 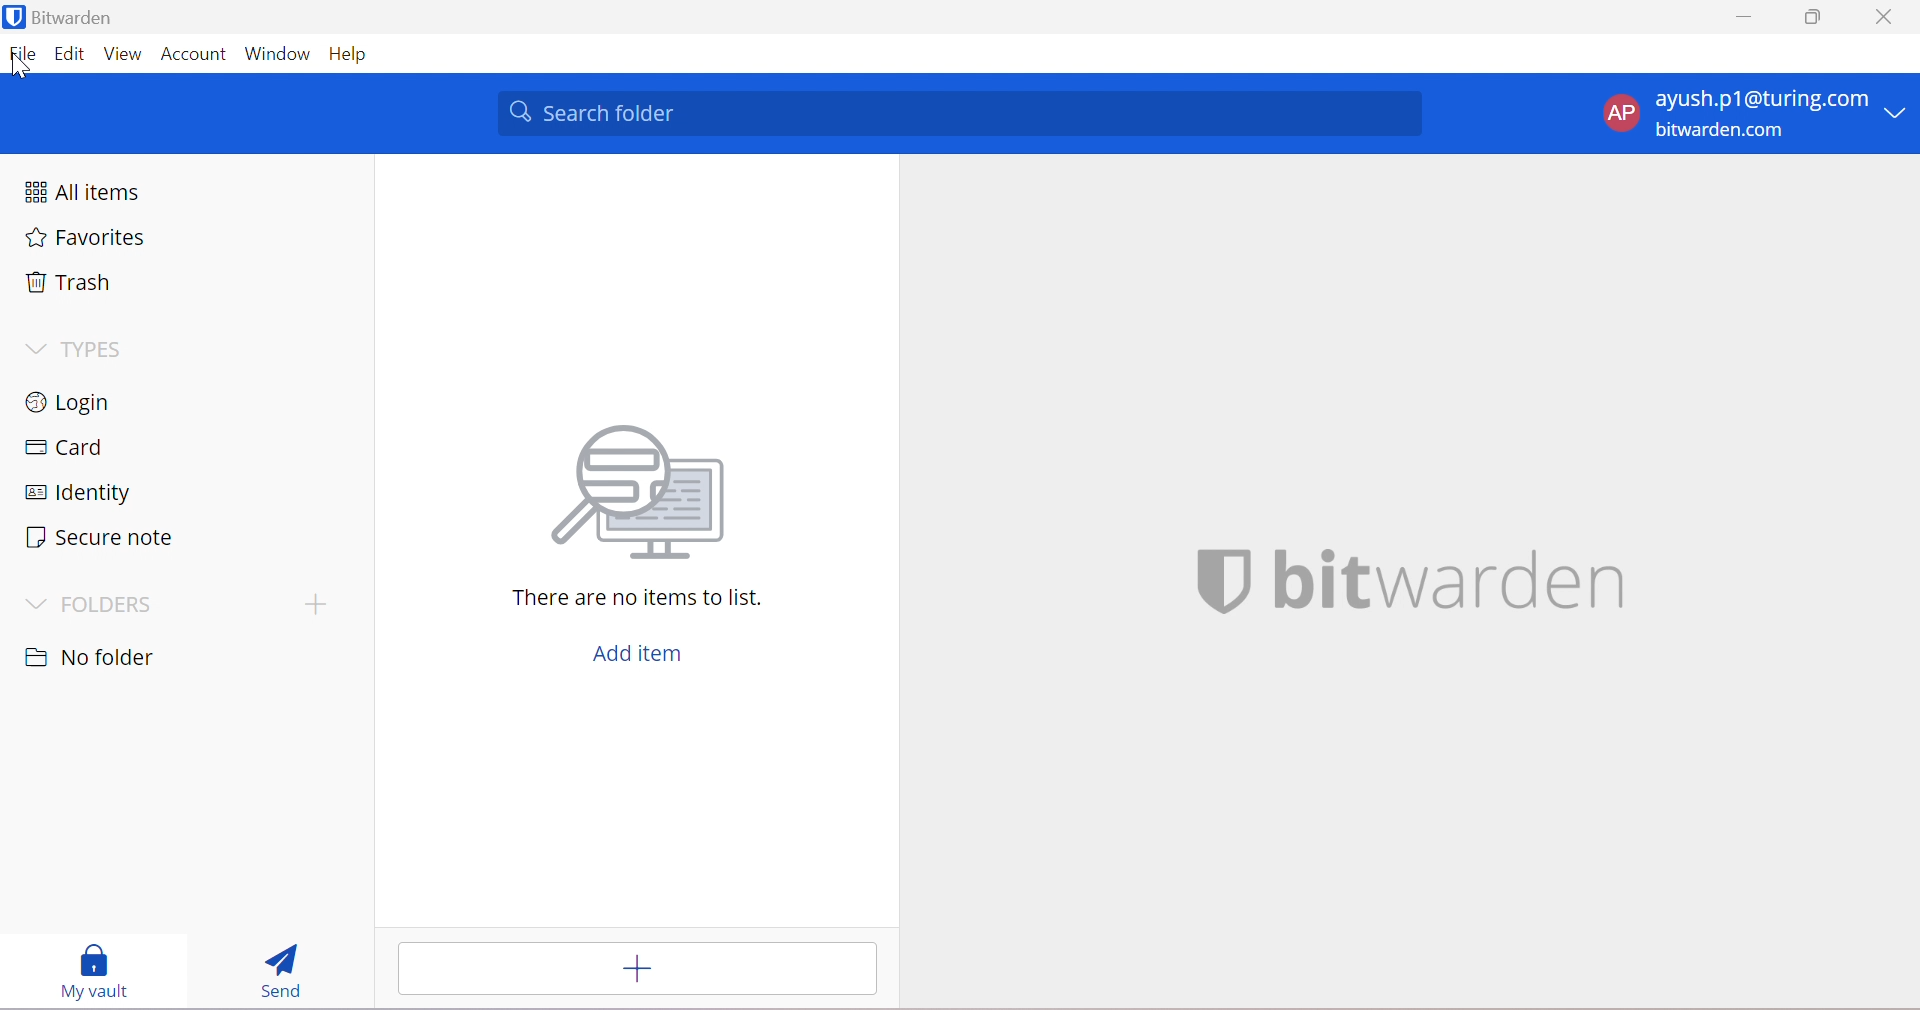 I want to click on cursor, so click(x=20, y=68).